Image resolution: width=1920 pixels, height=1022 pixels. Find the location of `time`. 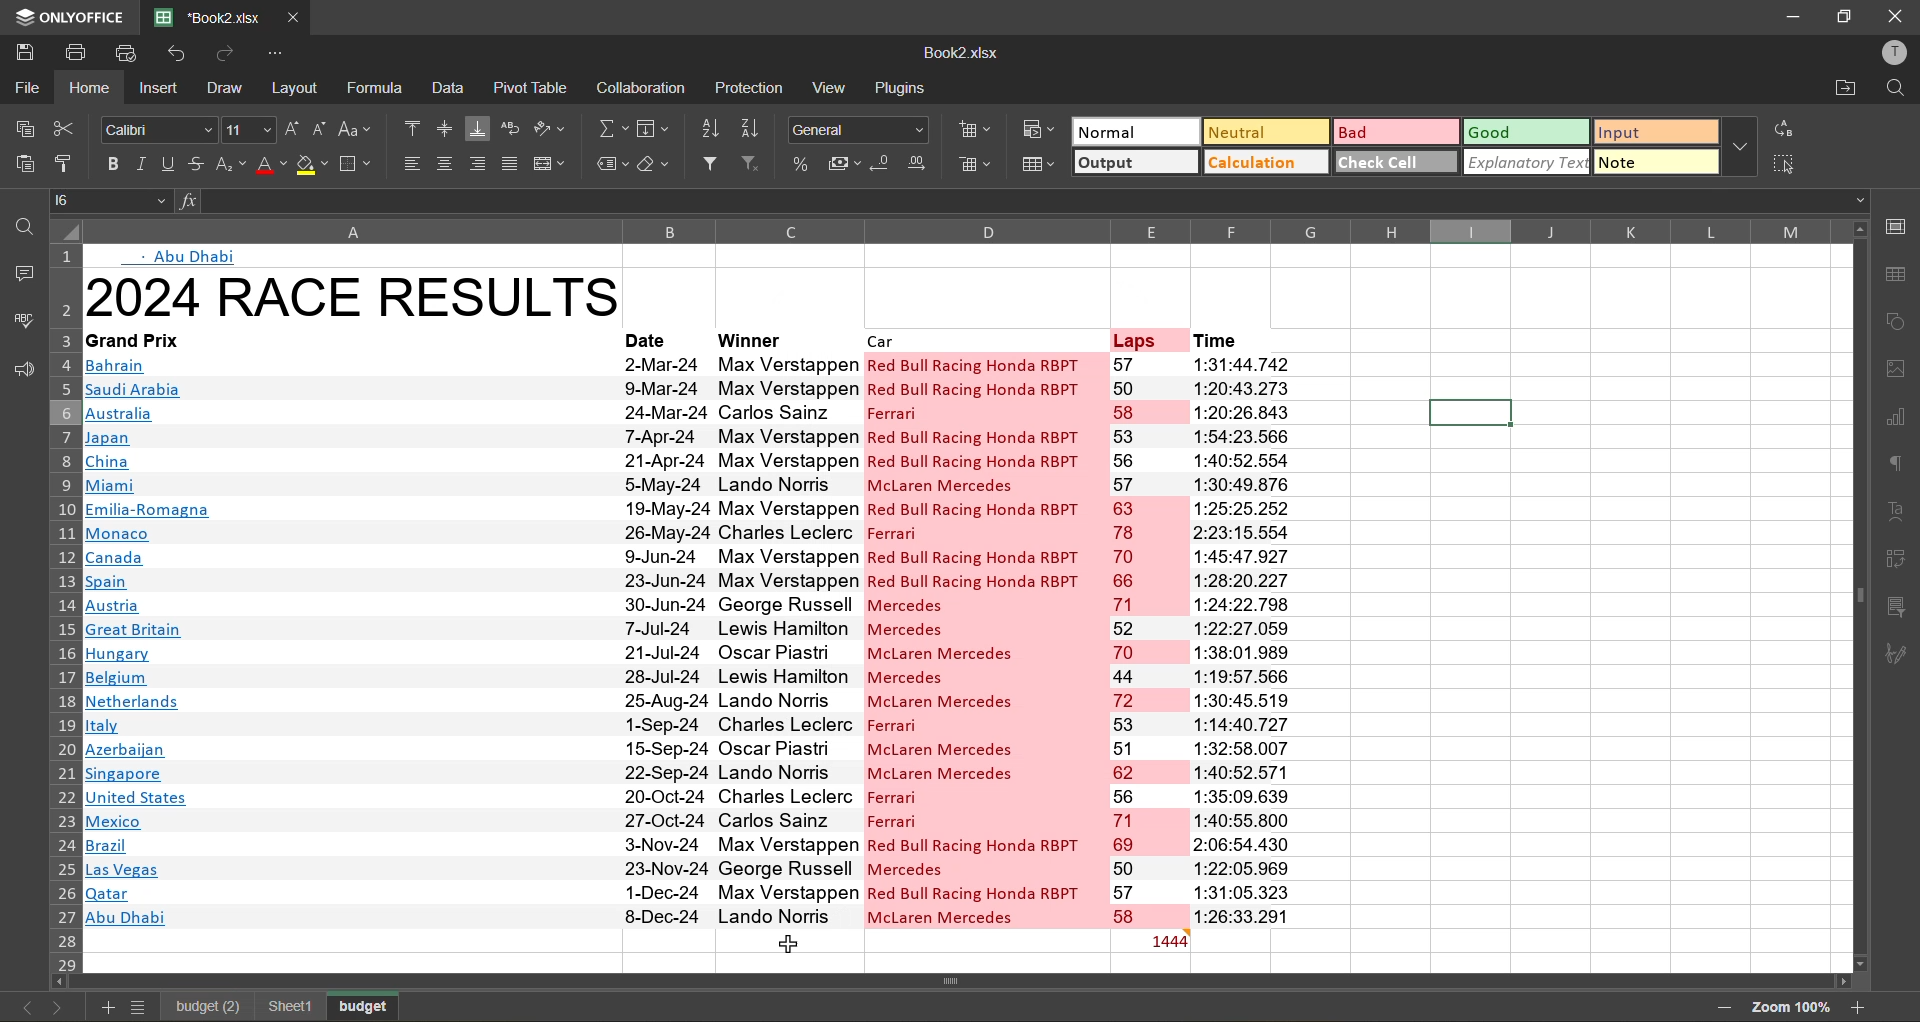

time is located at coordinates (1244, 640).